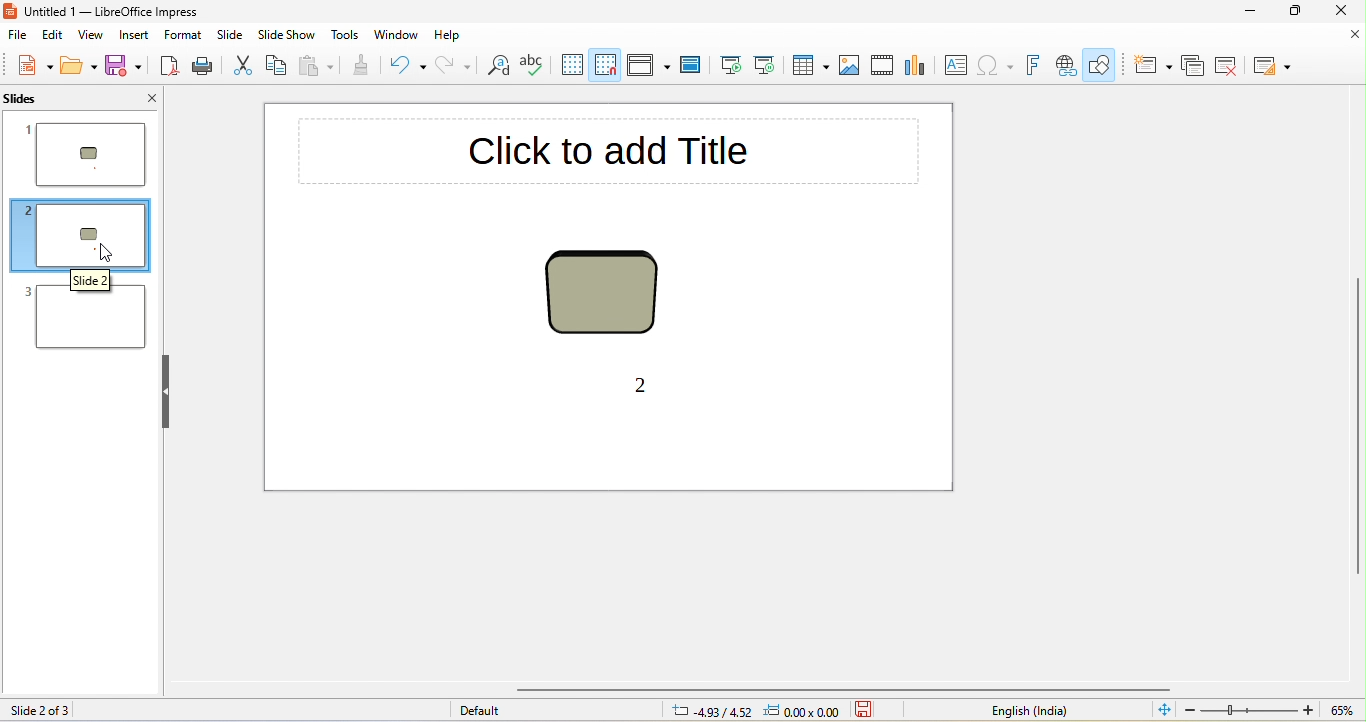 The height and width of the screenshot is (722, 1366). I want to click on minimize, so click(1242, 10).